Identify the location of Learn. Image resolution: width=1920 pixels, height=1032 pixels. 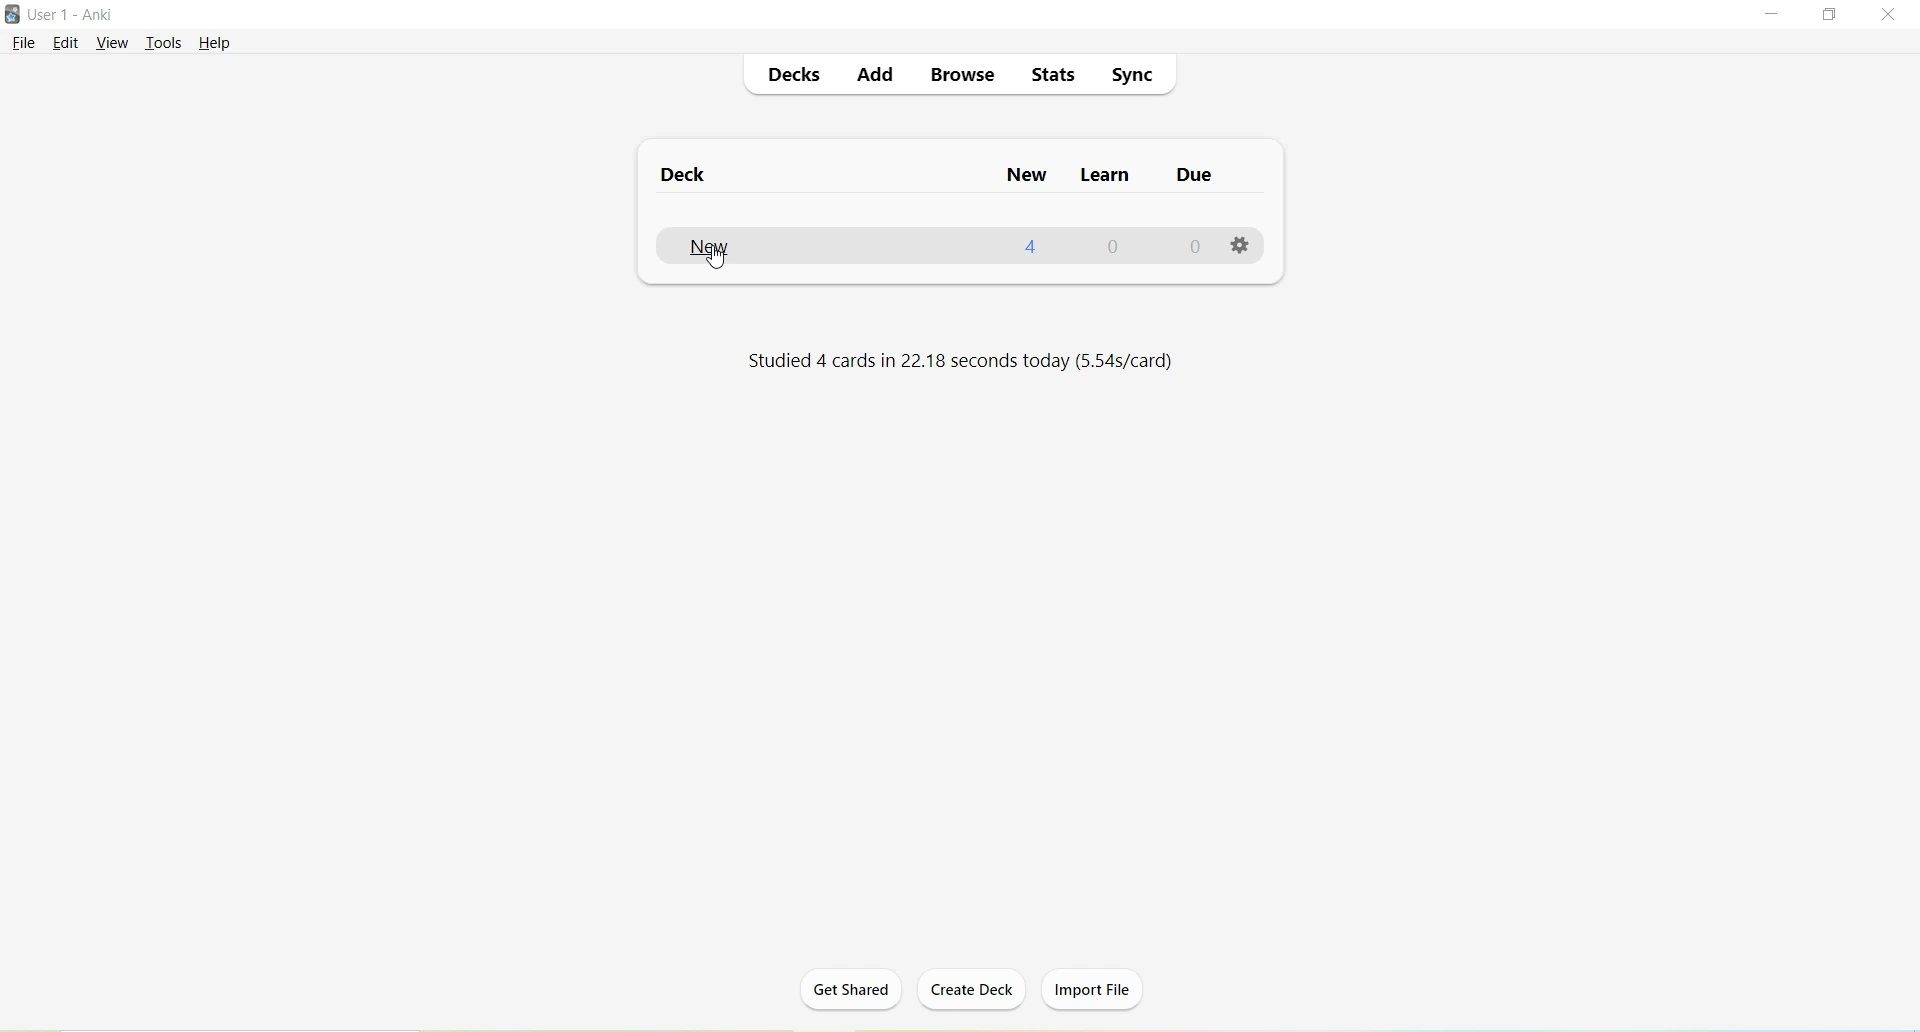
(1105, 175).